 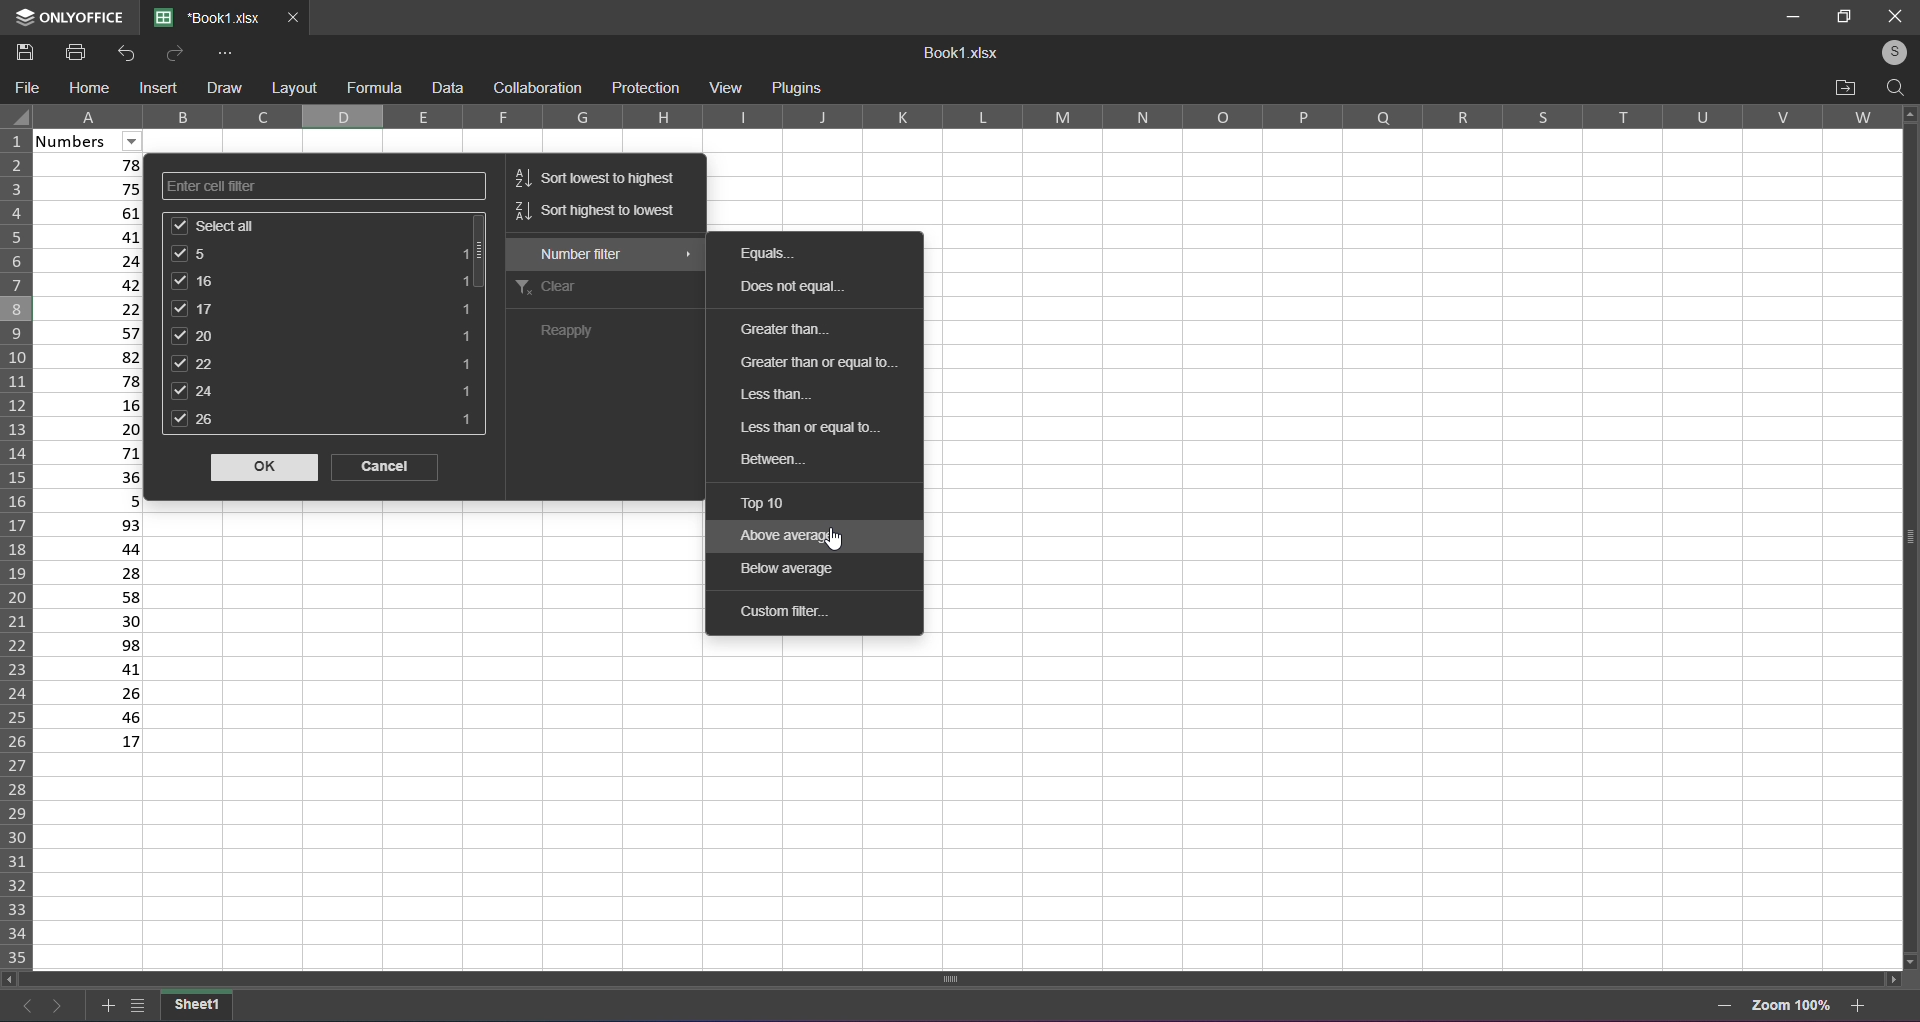 I want to click on List of sheet, so click(x=137, y=1003).